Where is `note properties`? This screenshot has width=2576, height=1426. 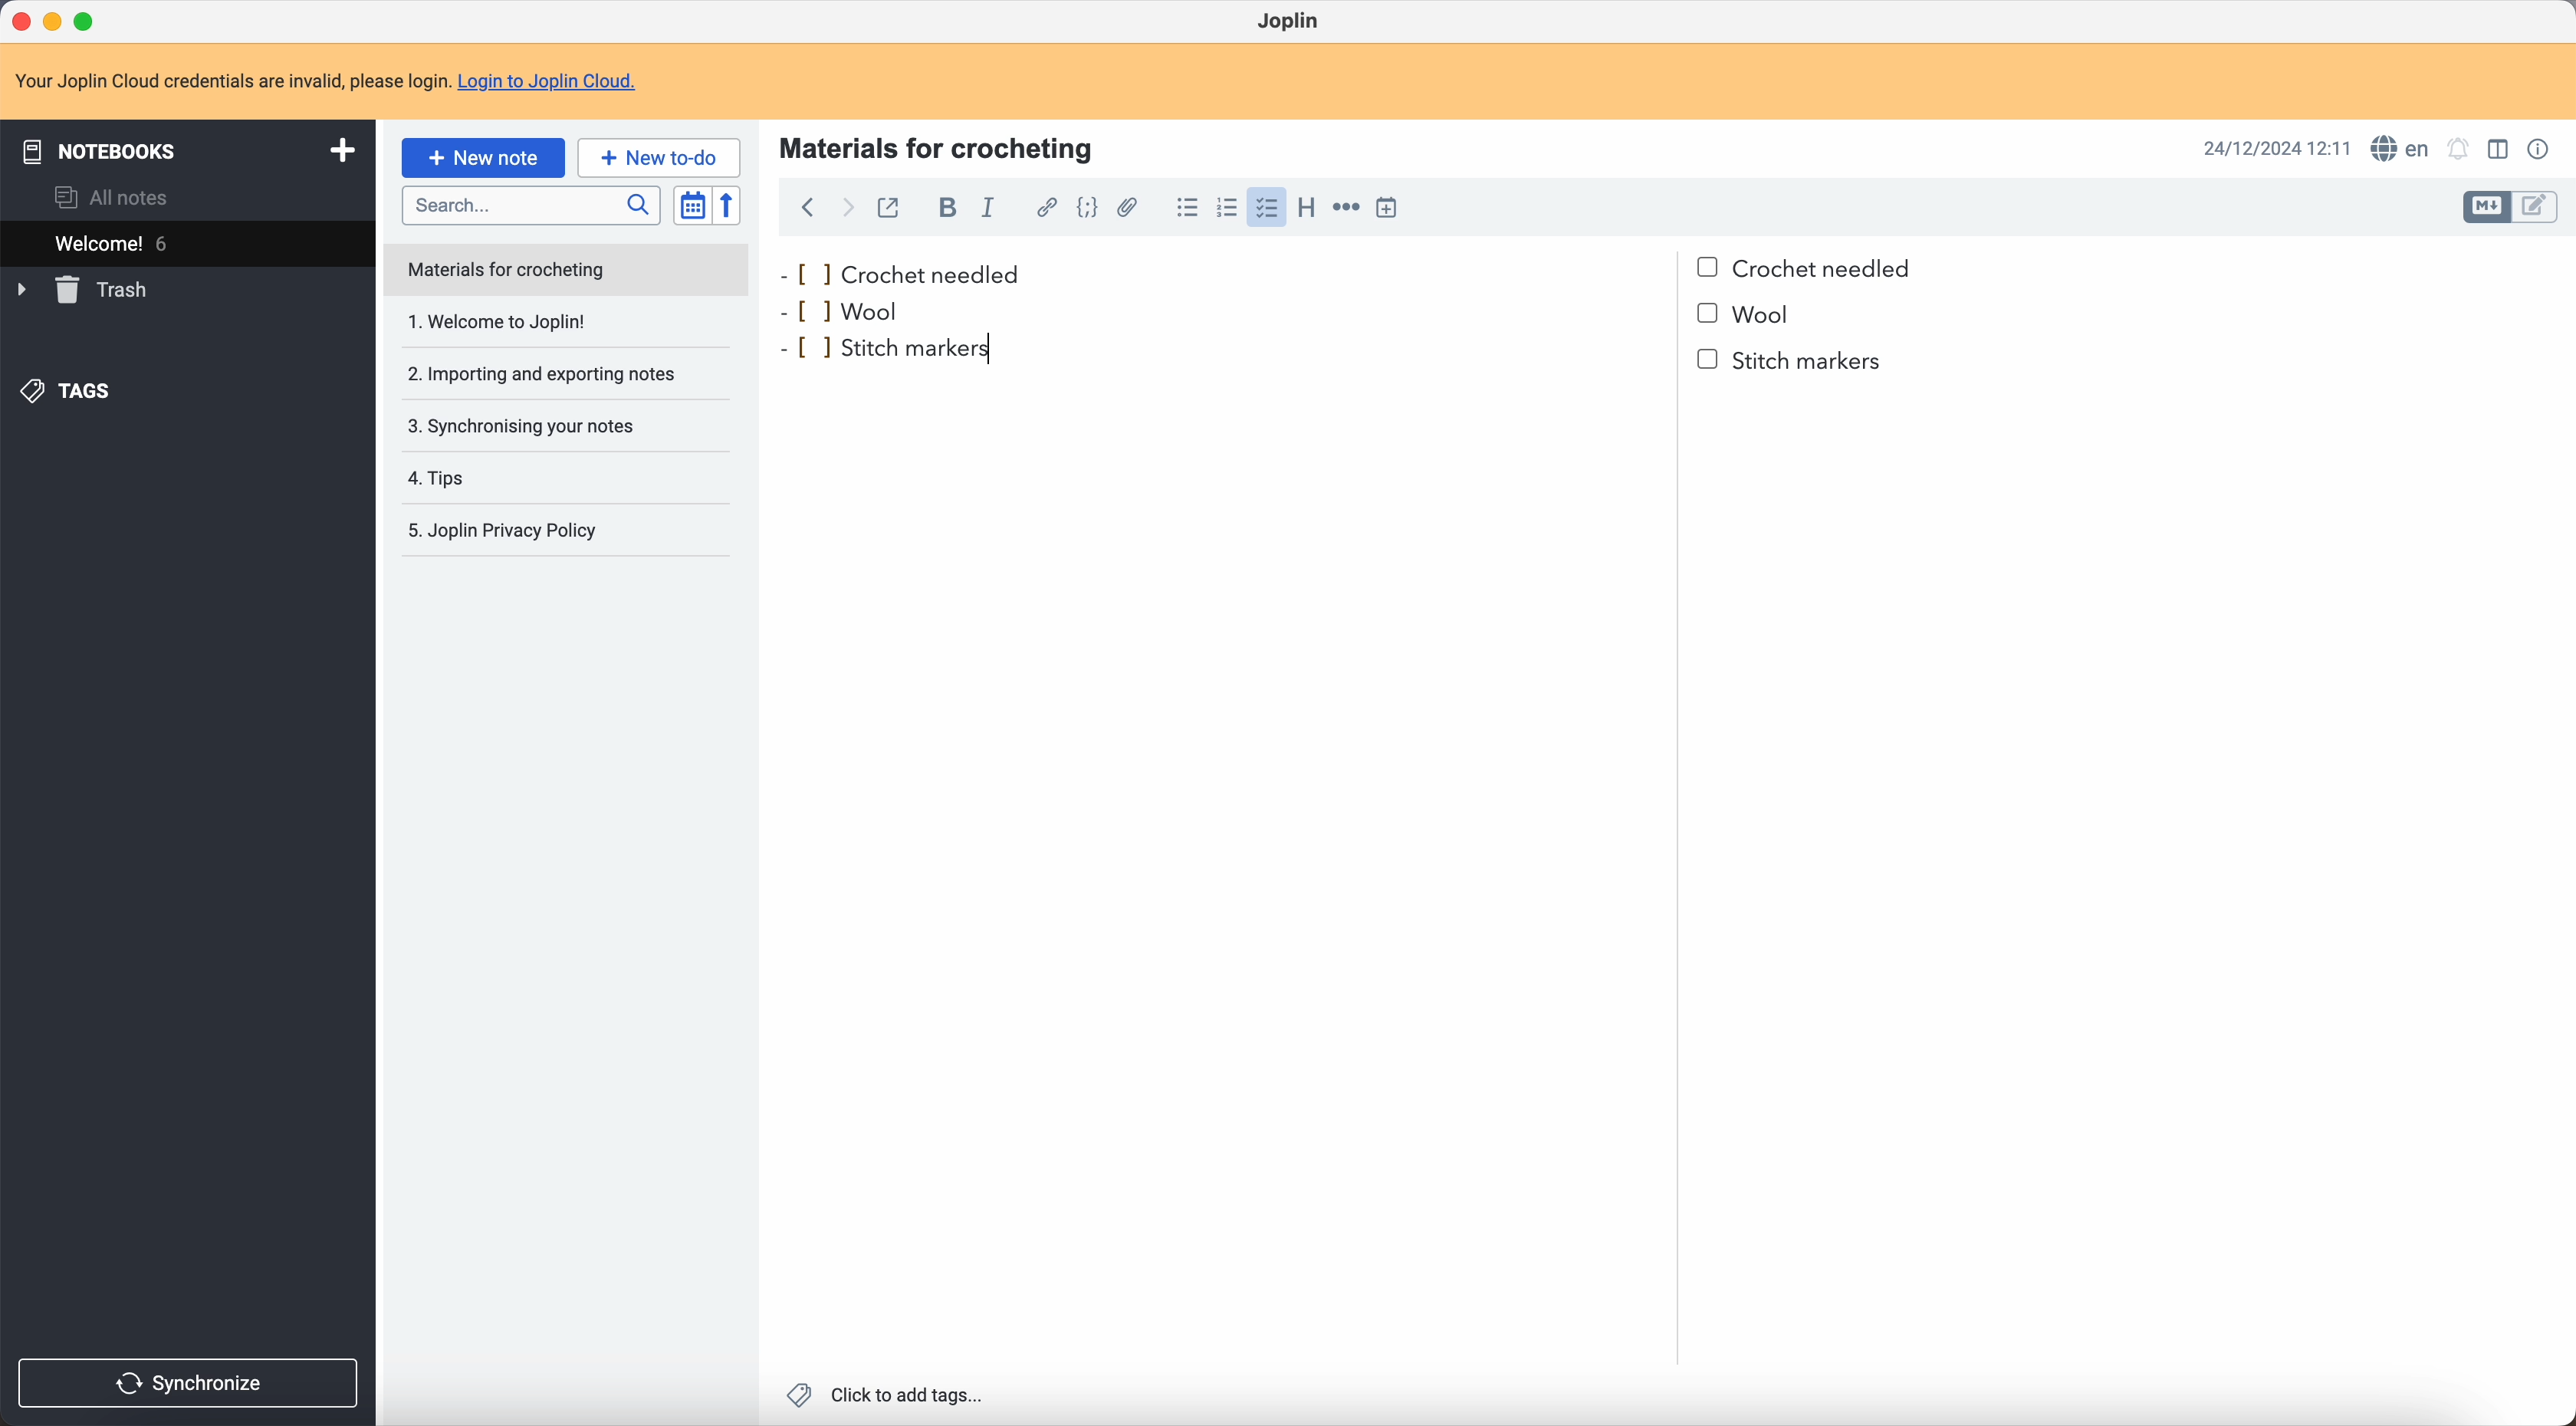
note properties is located at coordinates (2541, 150).